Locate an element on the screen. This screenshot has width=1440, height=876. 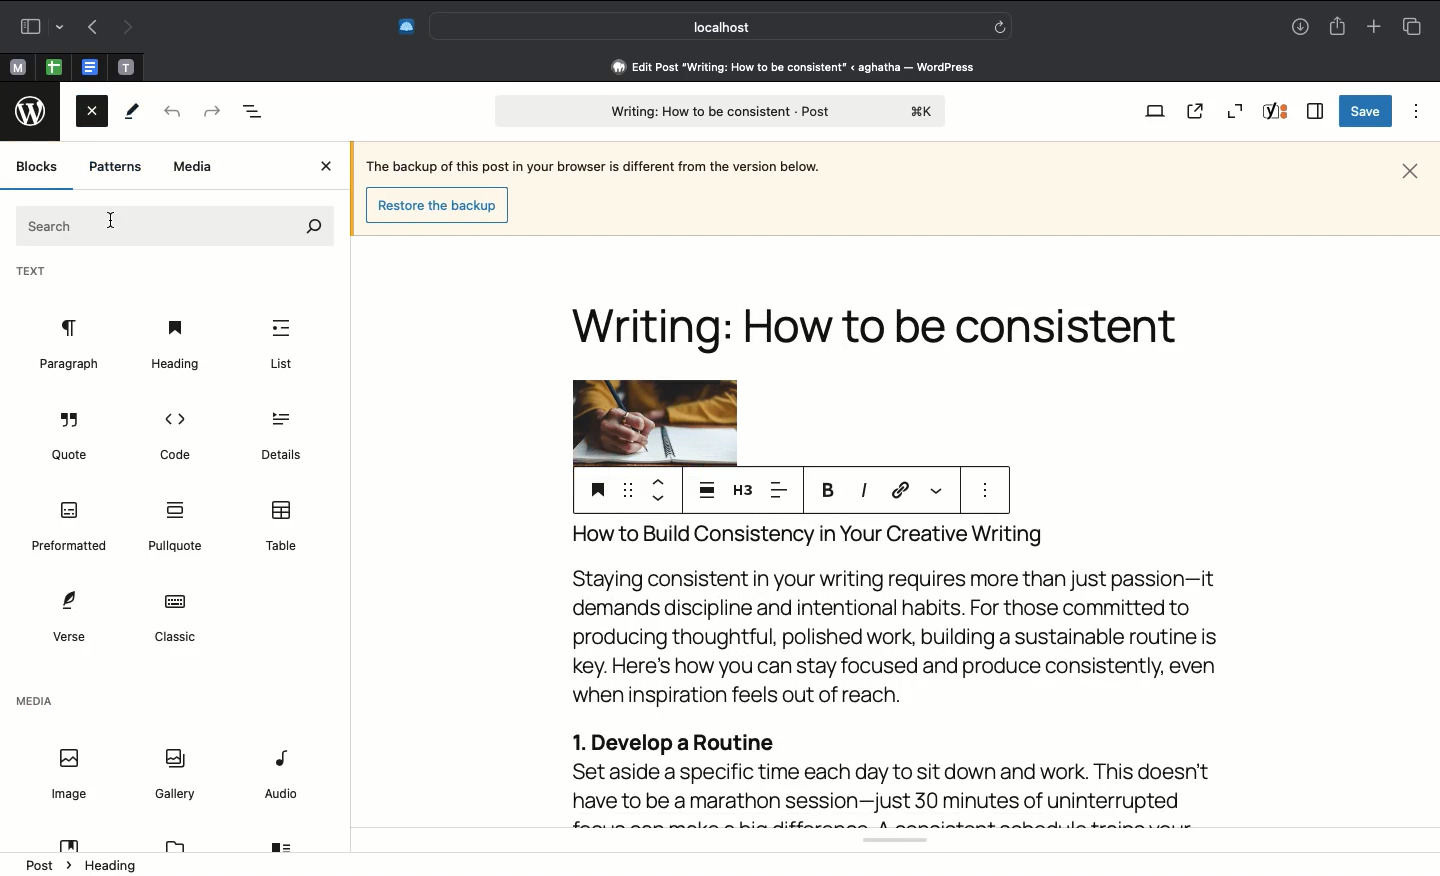
Heading is located at coordinates (175, 344).